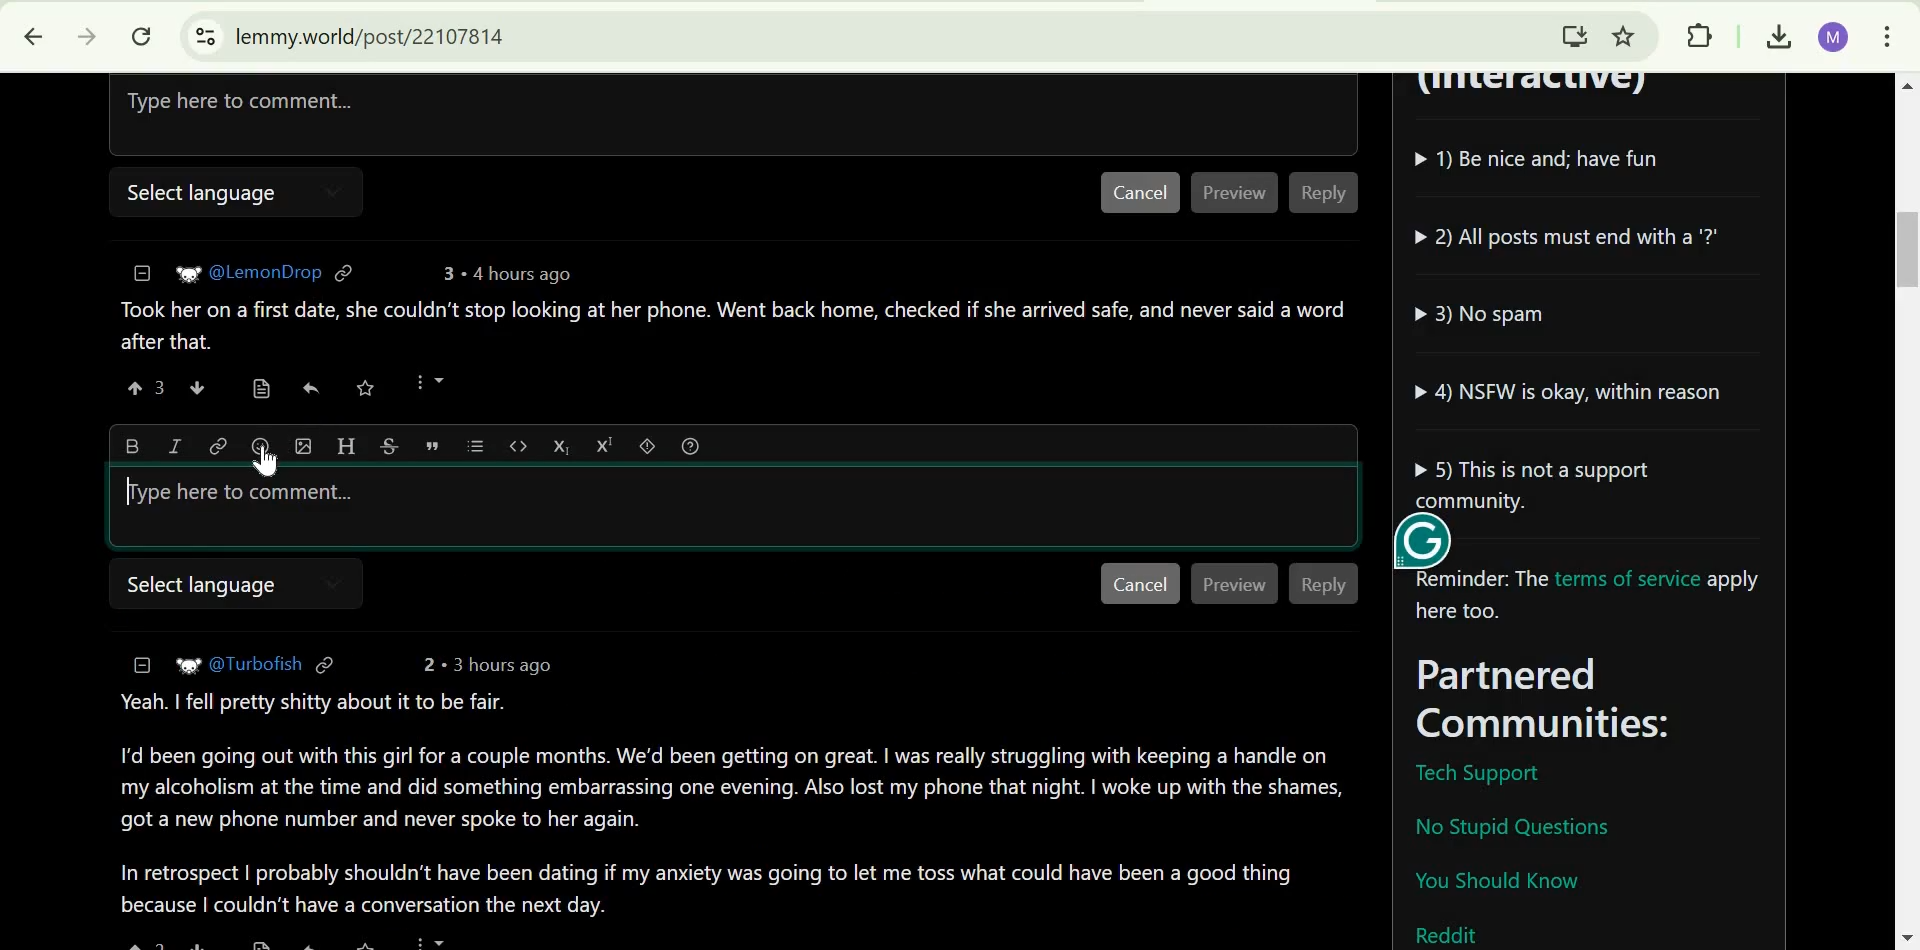 The height and width of the screenshot is (950, 1920). What do you see at coordinates (1236, 583) in the screenshot?
I see `Preview` at bounding box center [1236, 583].